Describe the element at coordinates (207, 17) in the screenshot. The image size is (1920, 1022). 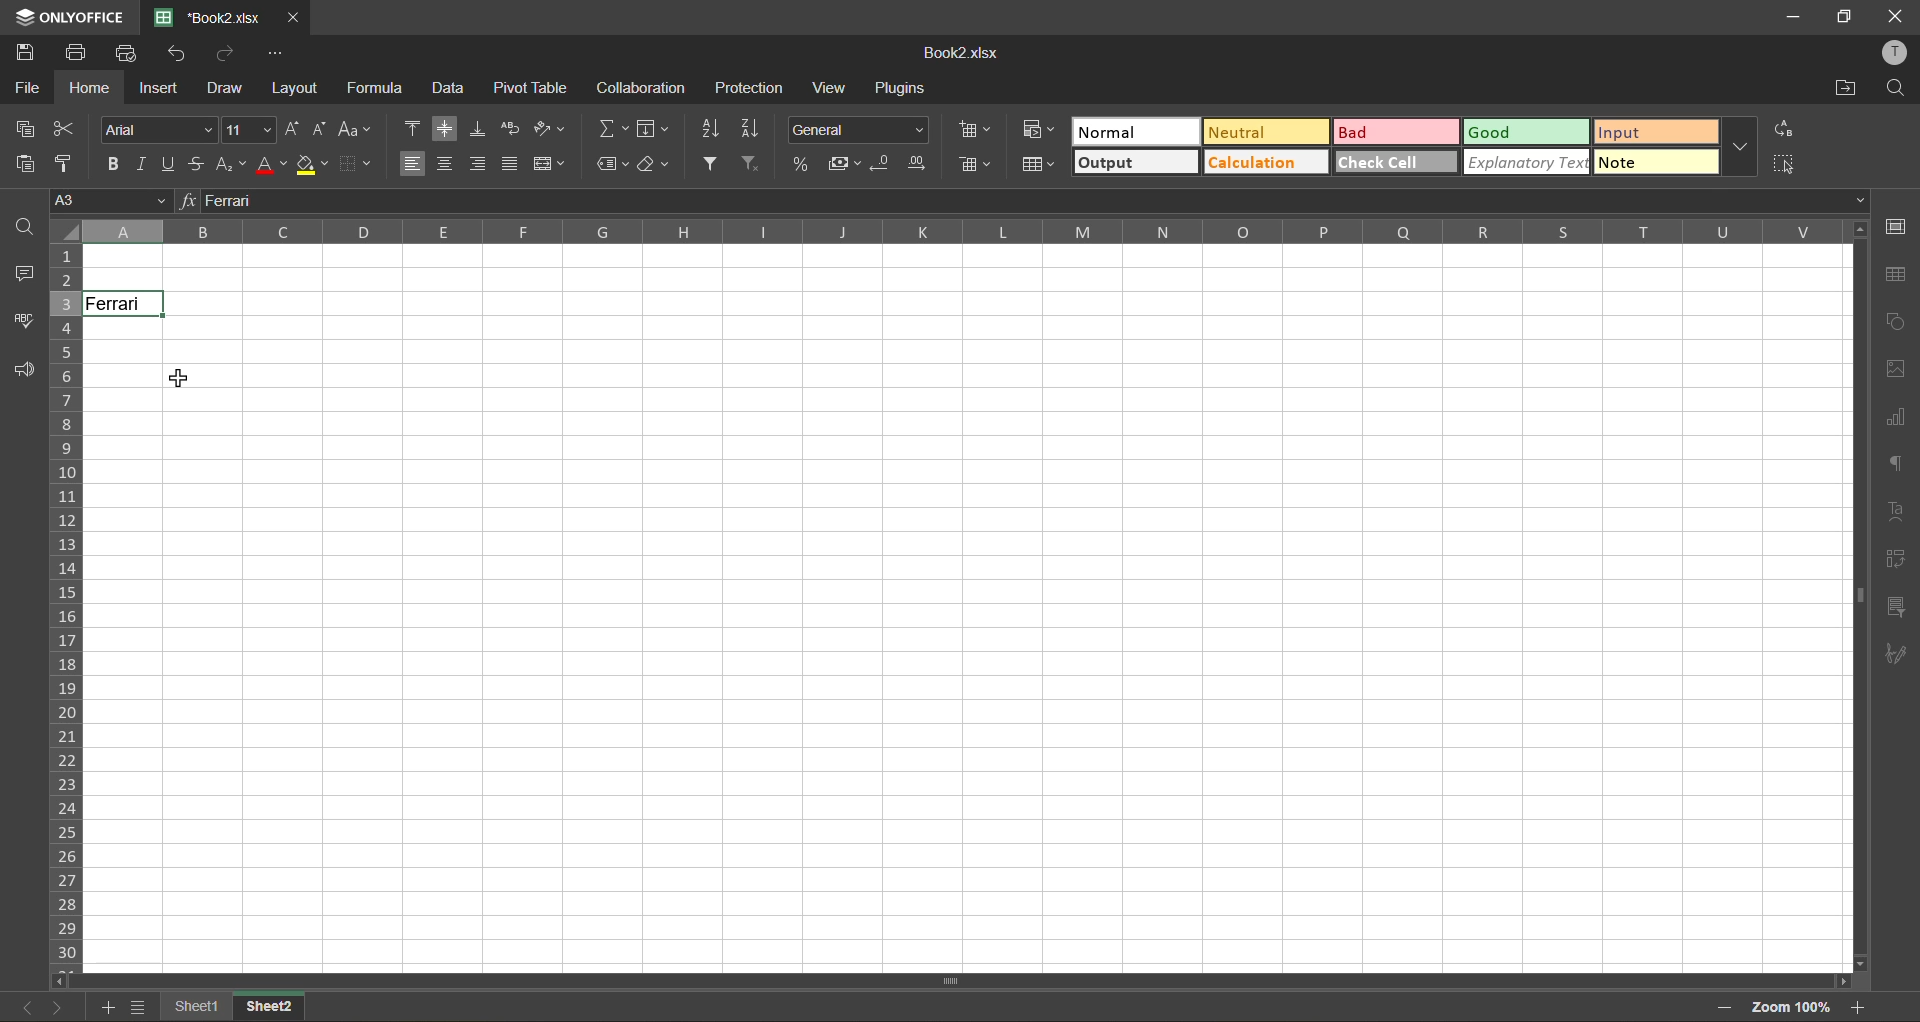
I see `file name` at that location.